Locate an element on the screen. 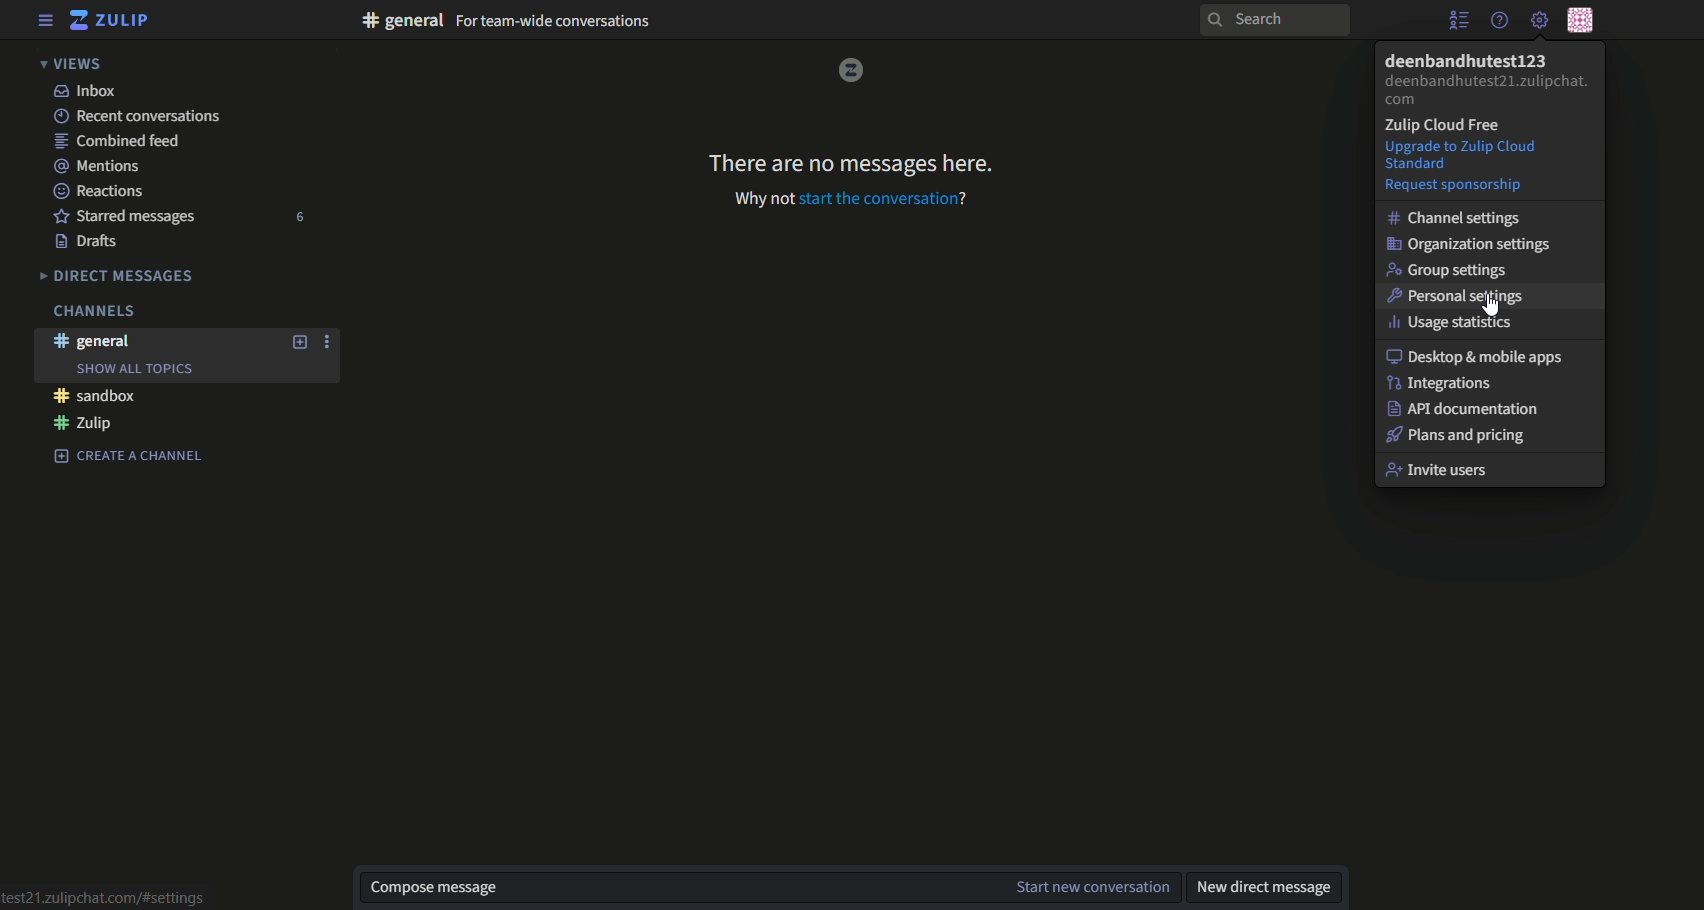 This screenshot has height=910, width=1704. Usage settings is located at coordinates (1457, 322).